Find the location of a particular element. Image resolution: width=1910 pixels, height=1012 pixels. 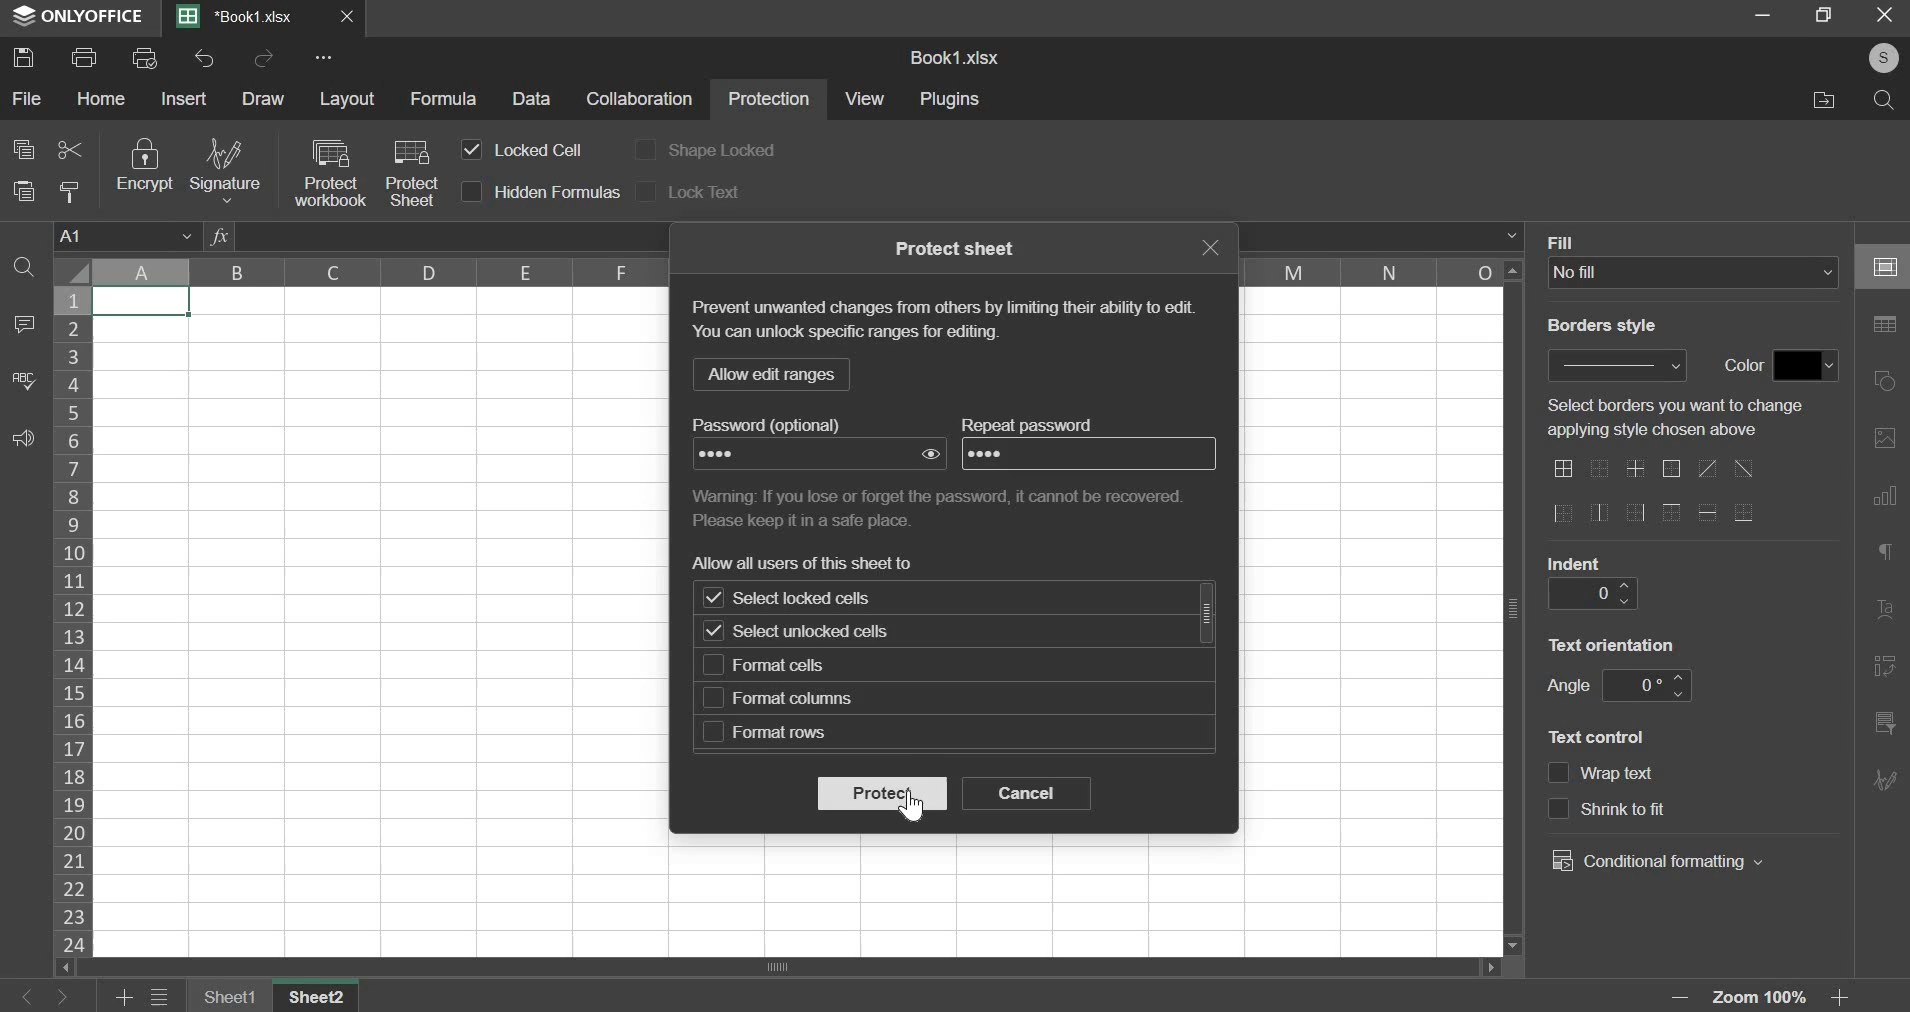

checkbox is located at coordinates (1559, 774).